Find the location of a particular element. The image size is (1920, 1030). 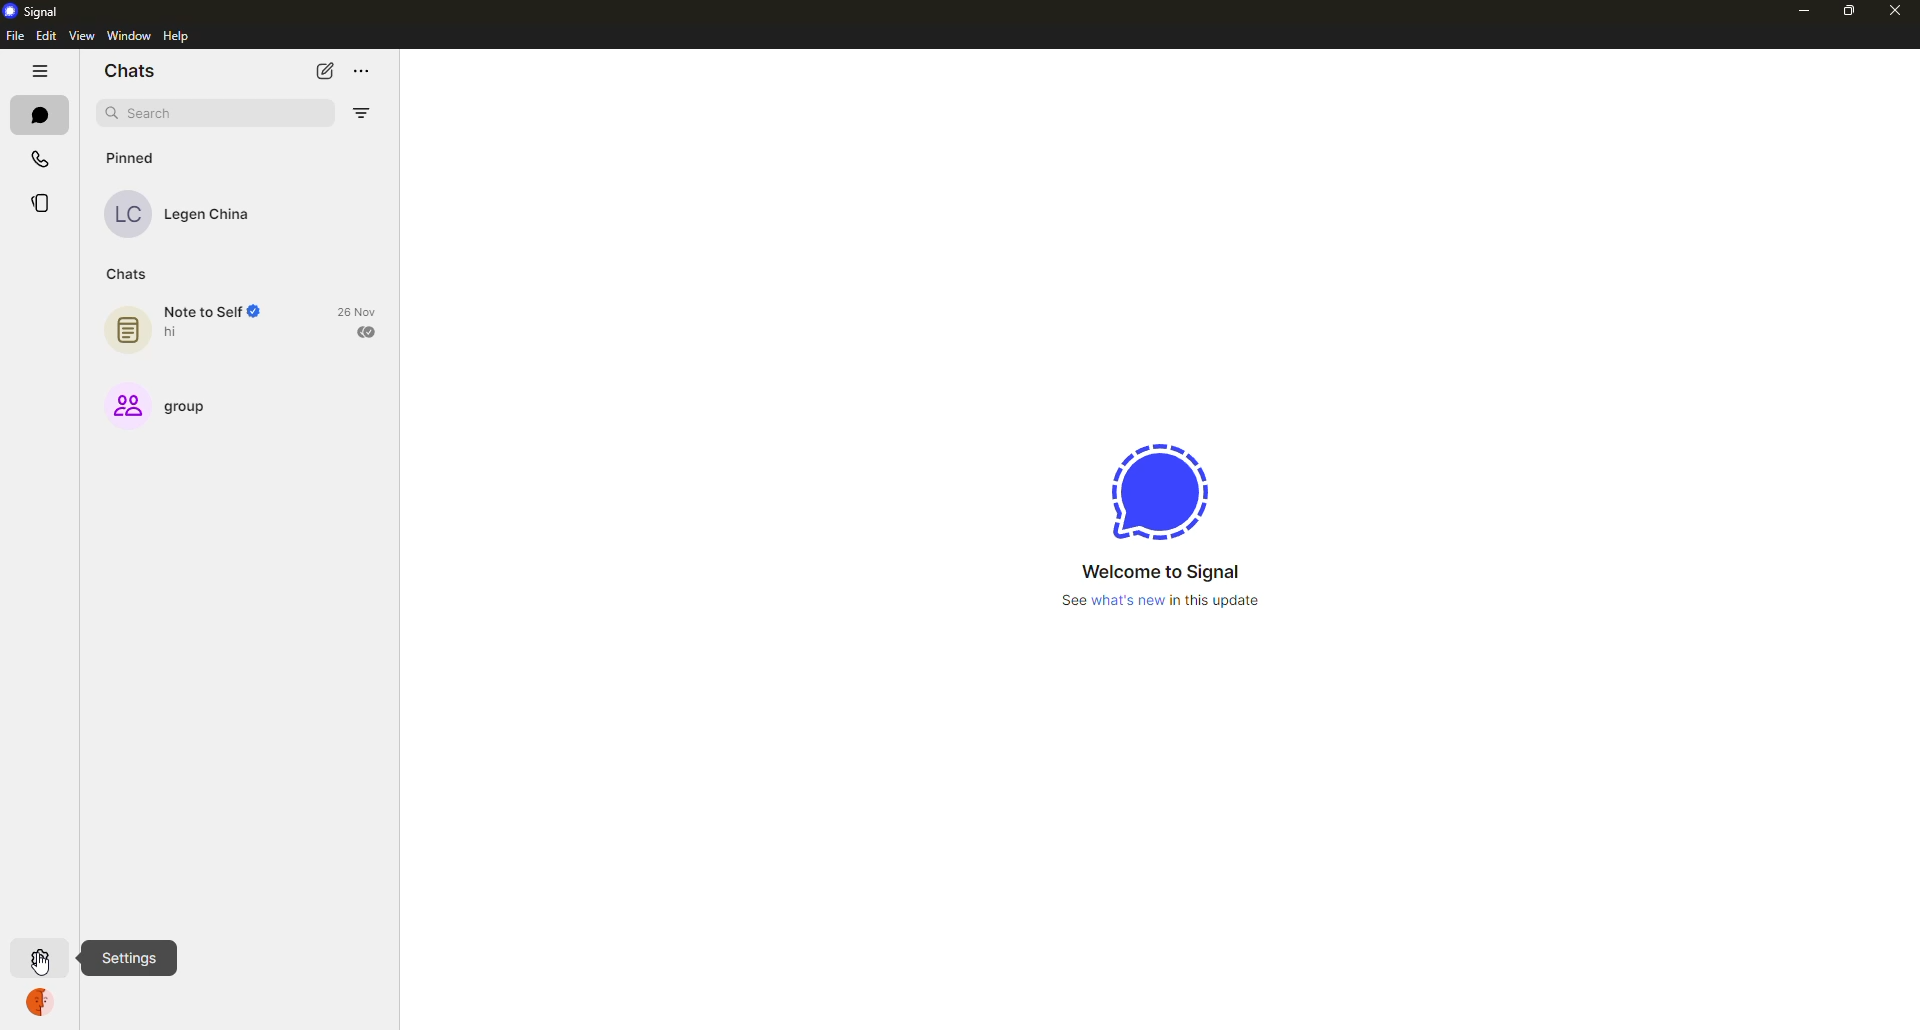

close is located at coordinates (1893, 10).